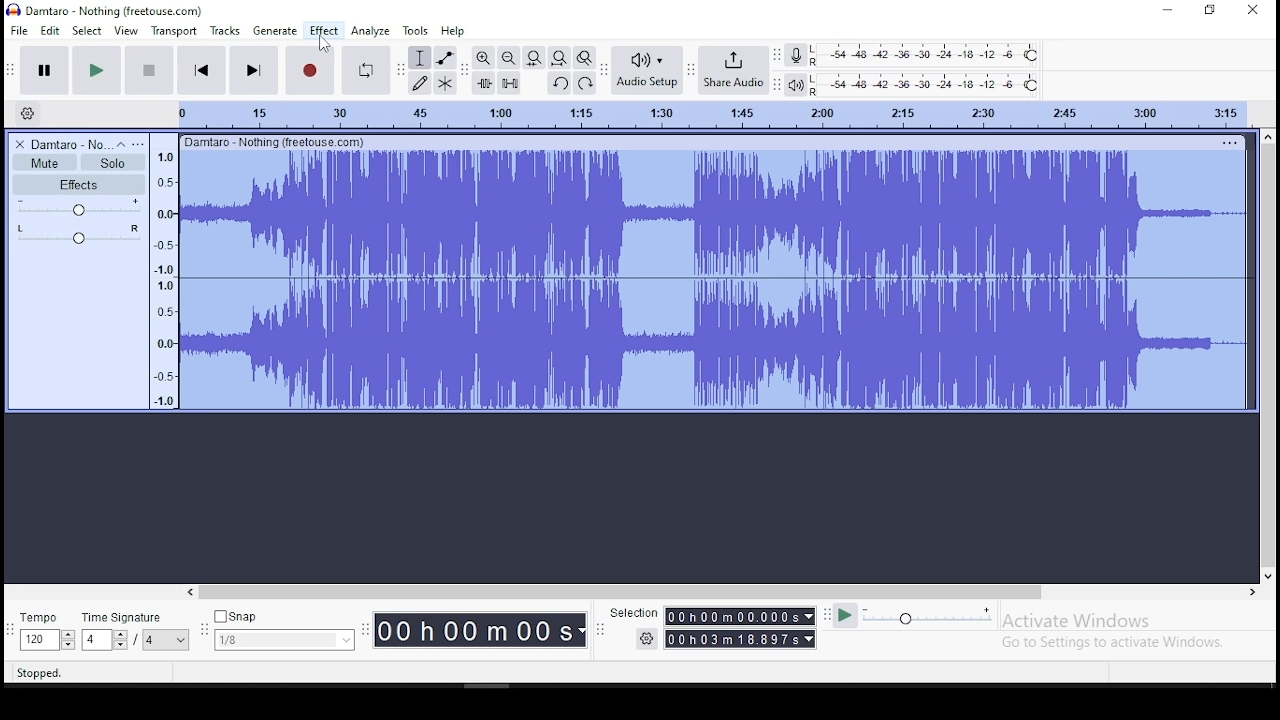  I want to click on snap, so click(283, 628).